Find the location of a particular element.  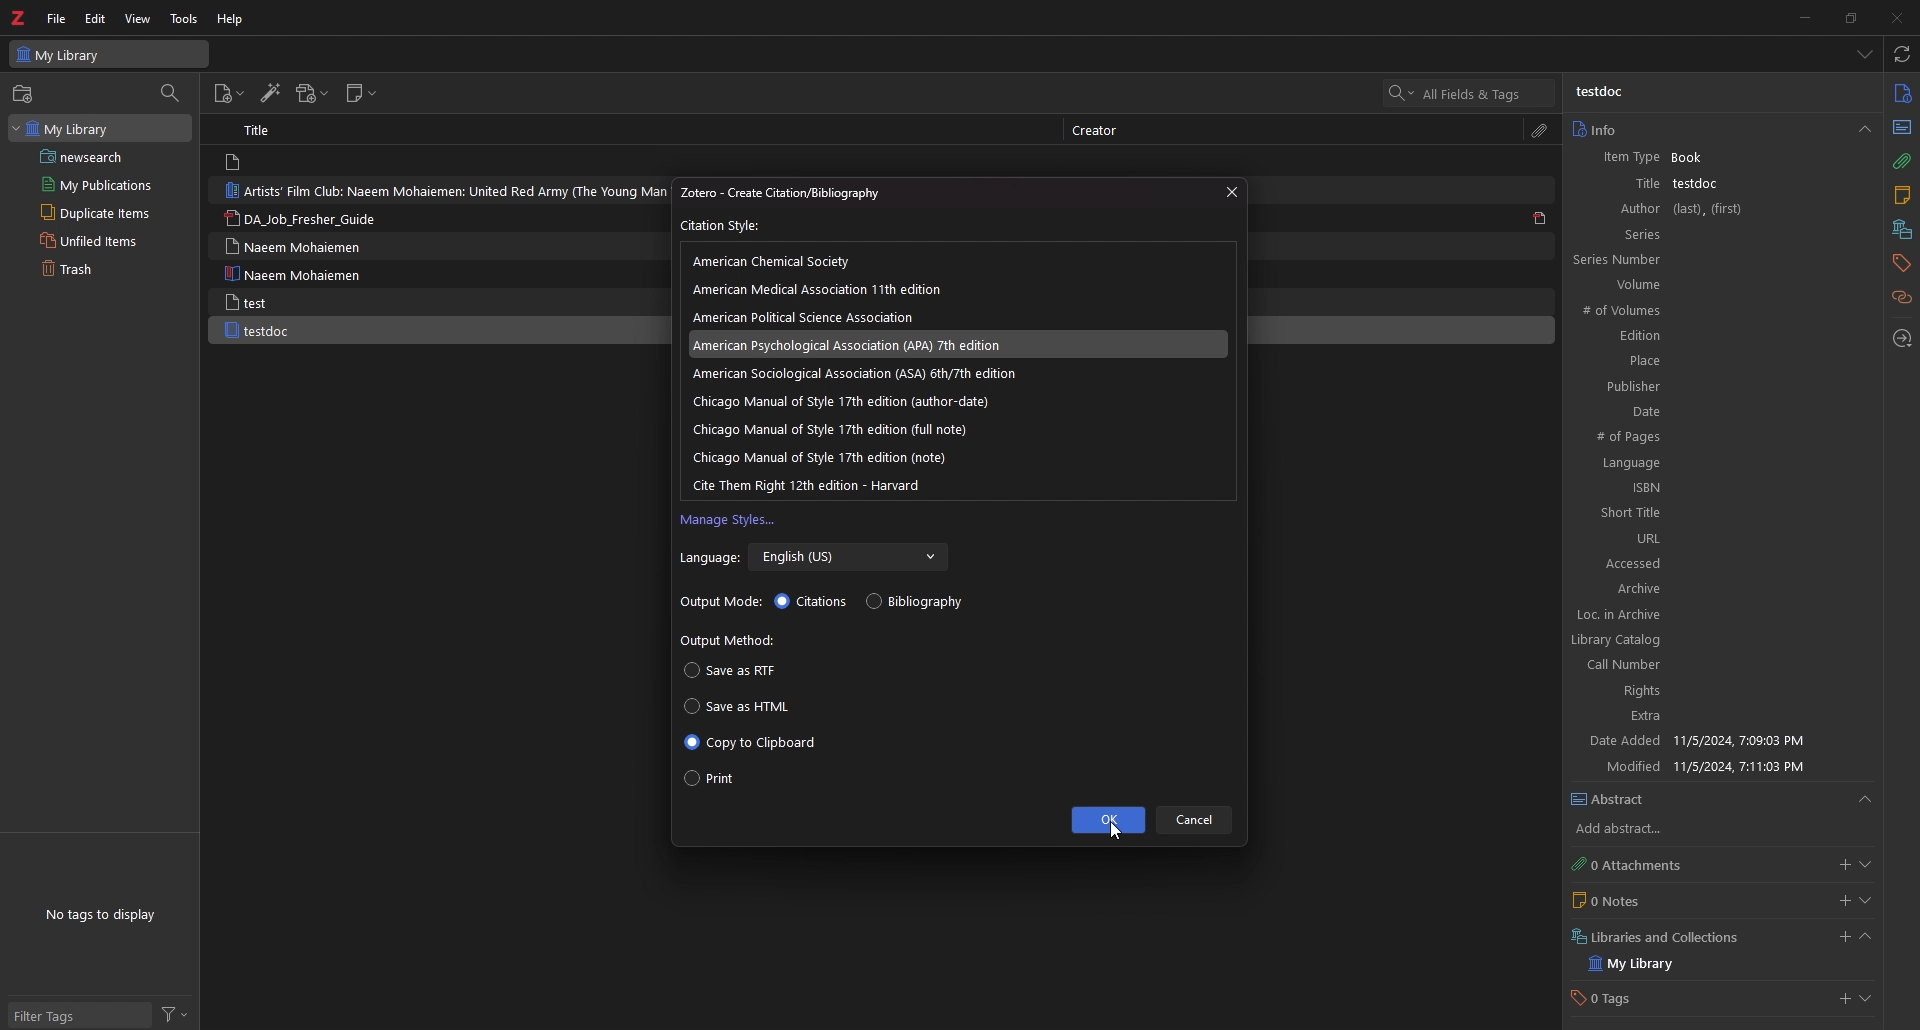

copy to clipboard is located at coordinates (751, 743).